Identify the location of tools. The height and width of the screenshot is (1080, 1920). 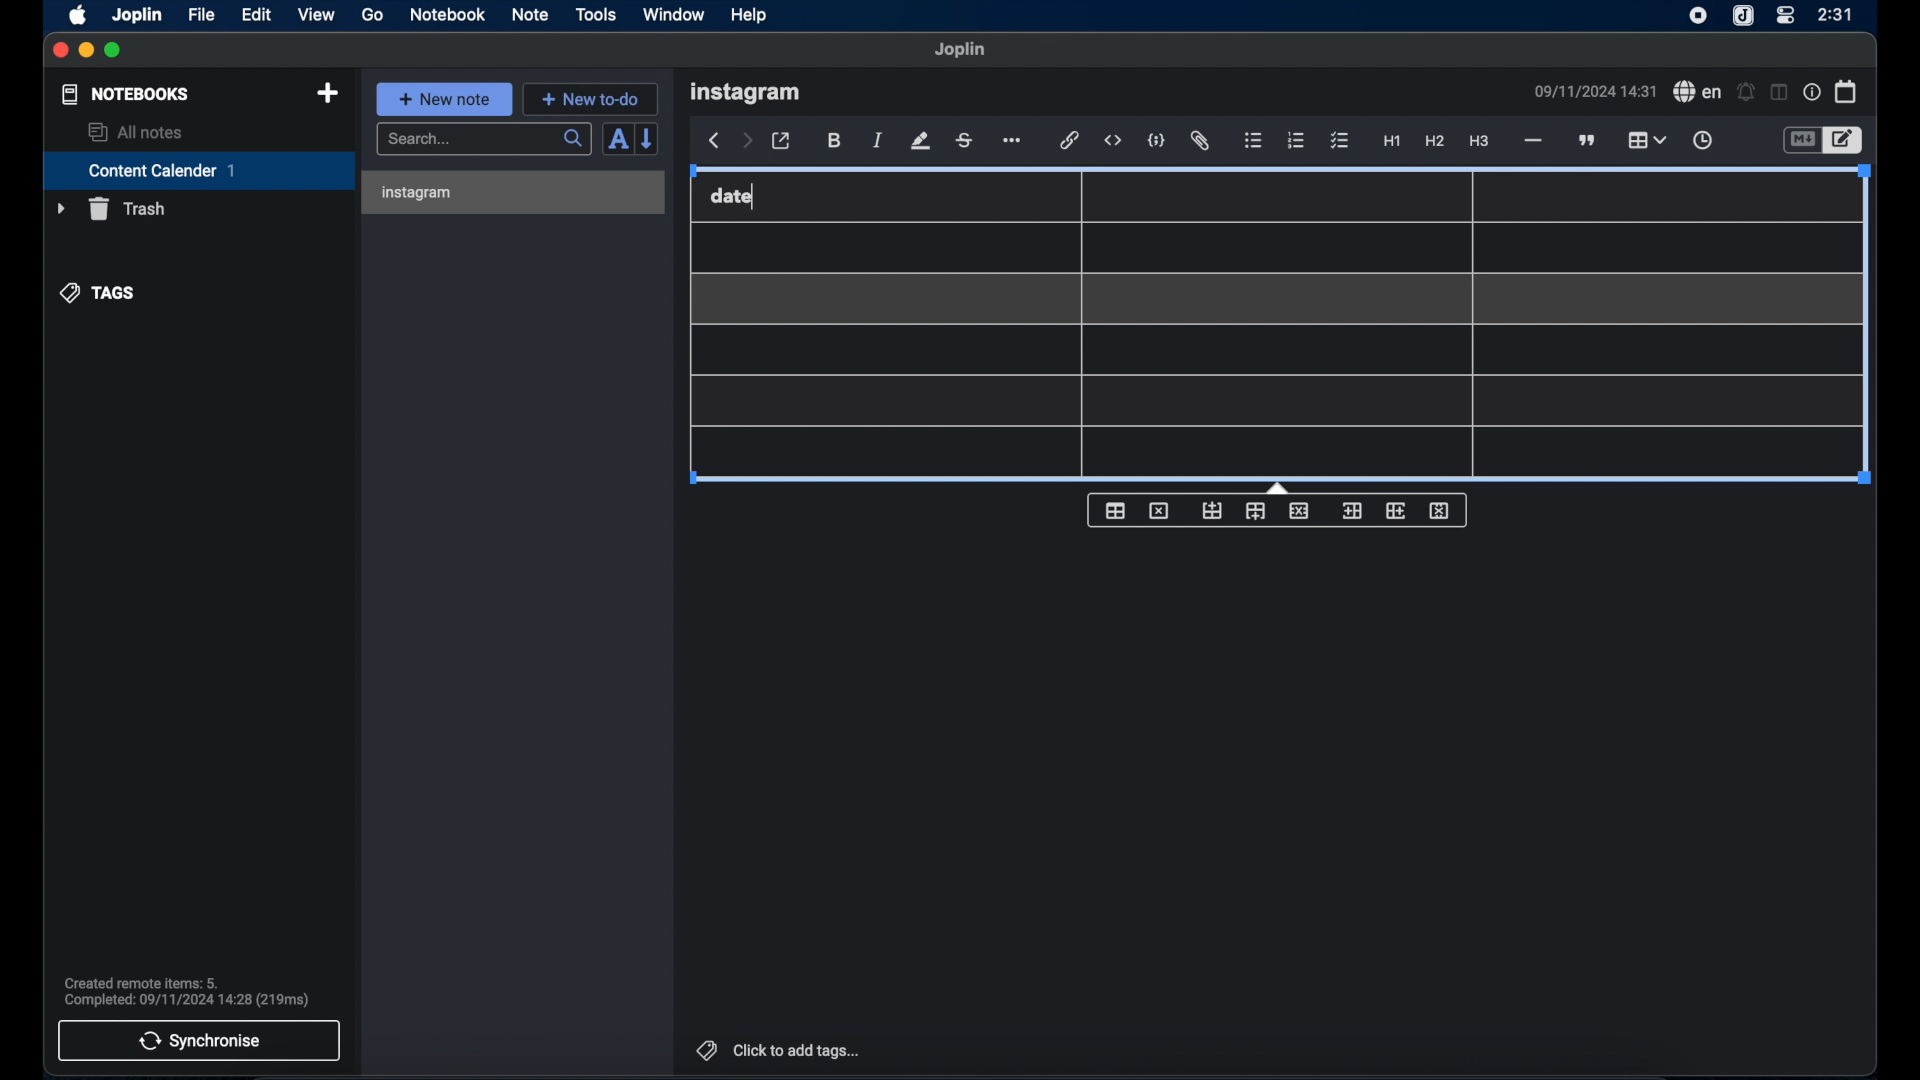
(595, 14).